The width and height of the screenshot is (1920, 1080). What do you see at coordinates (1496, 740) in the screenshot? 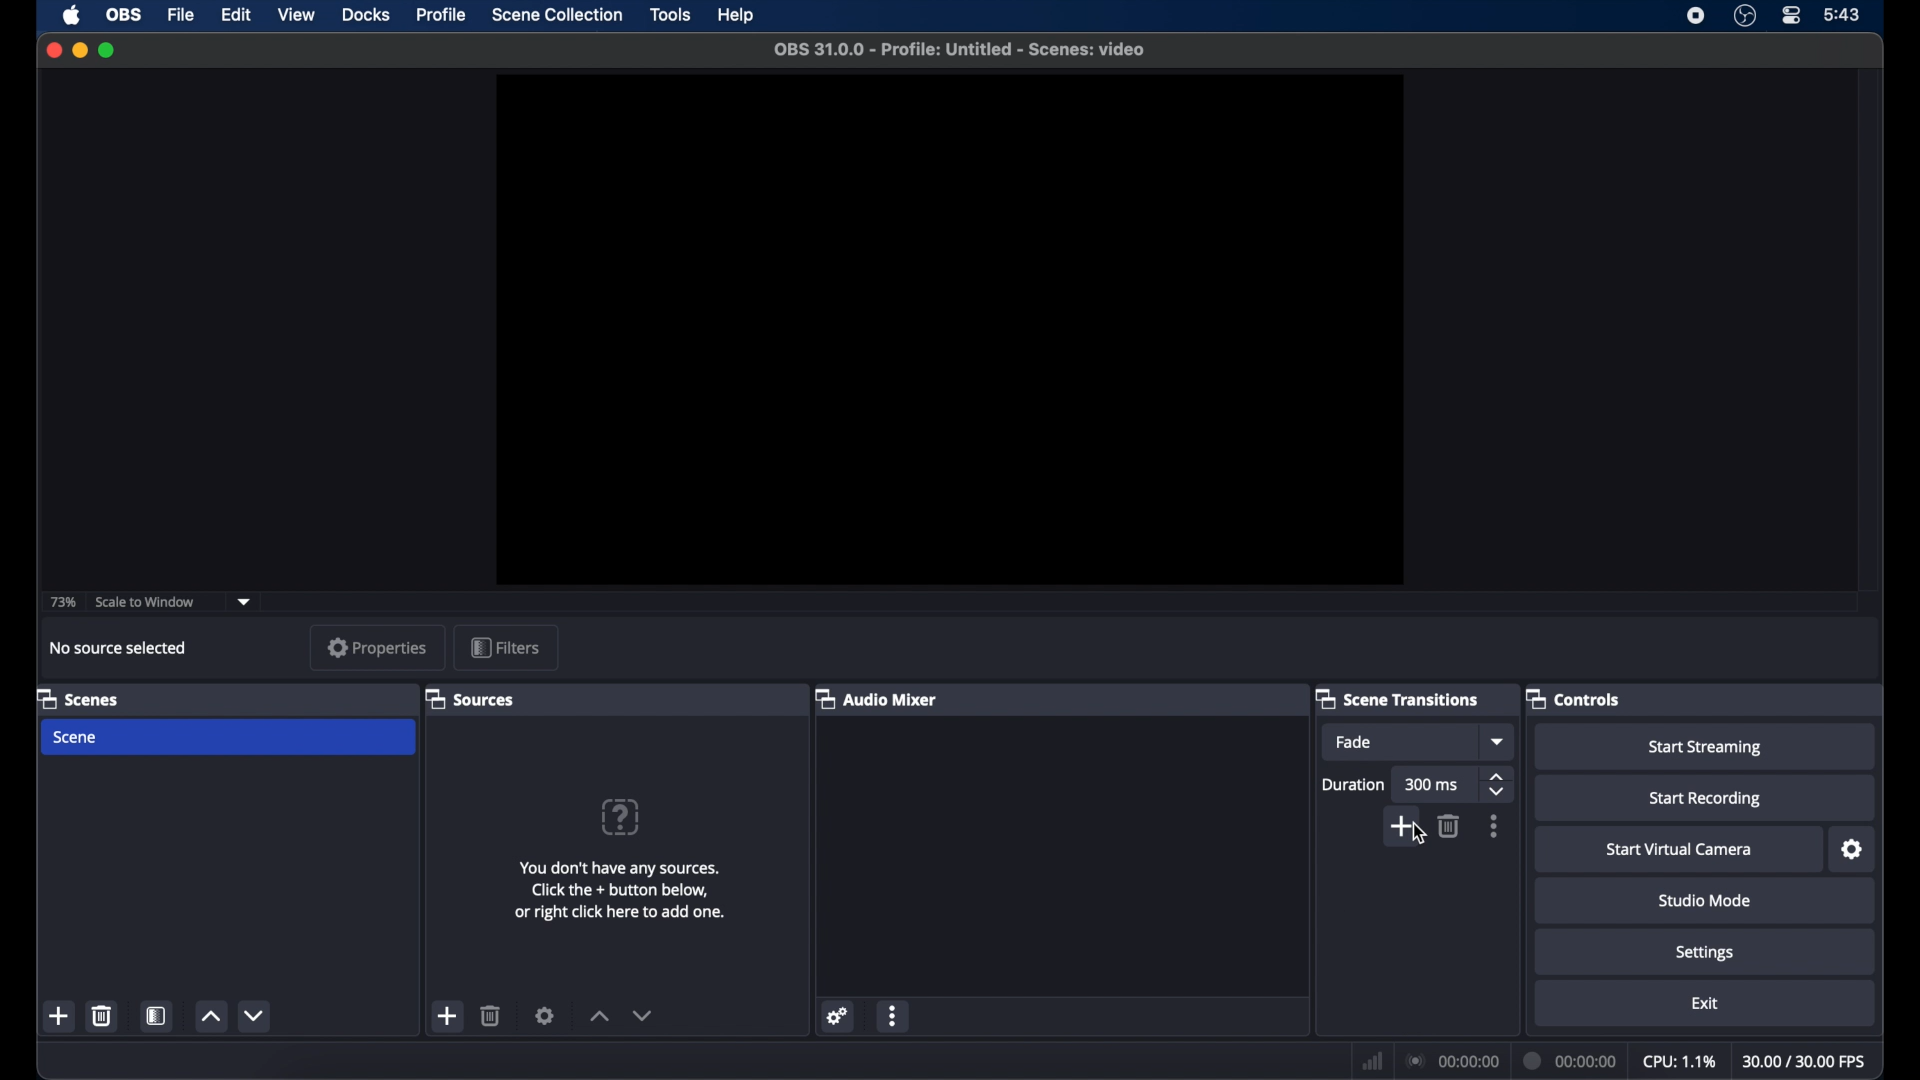
I see `dropdown` at bounding box center [1496, 740].